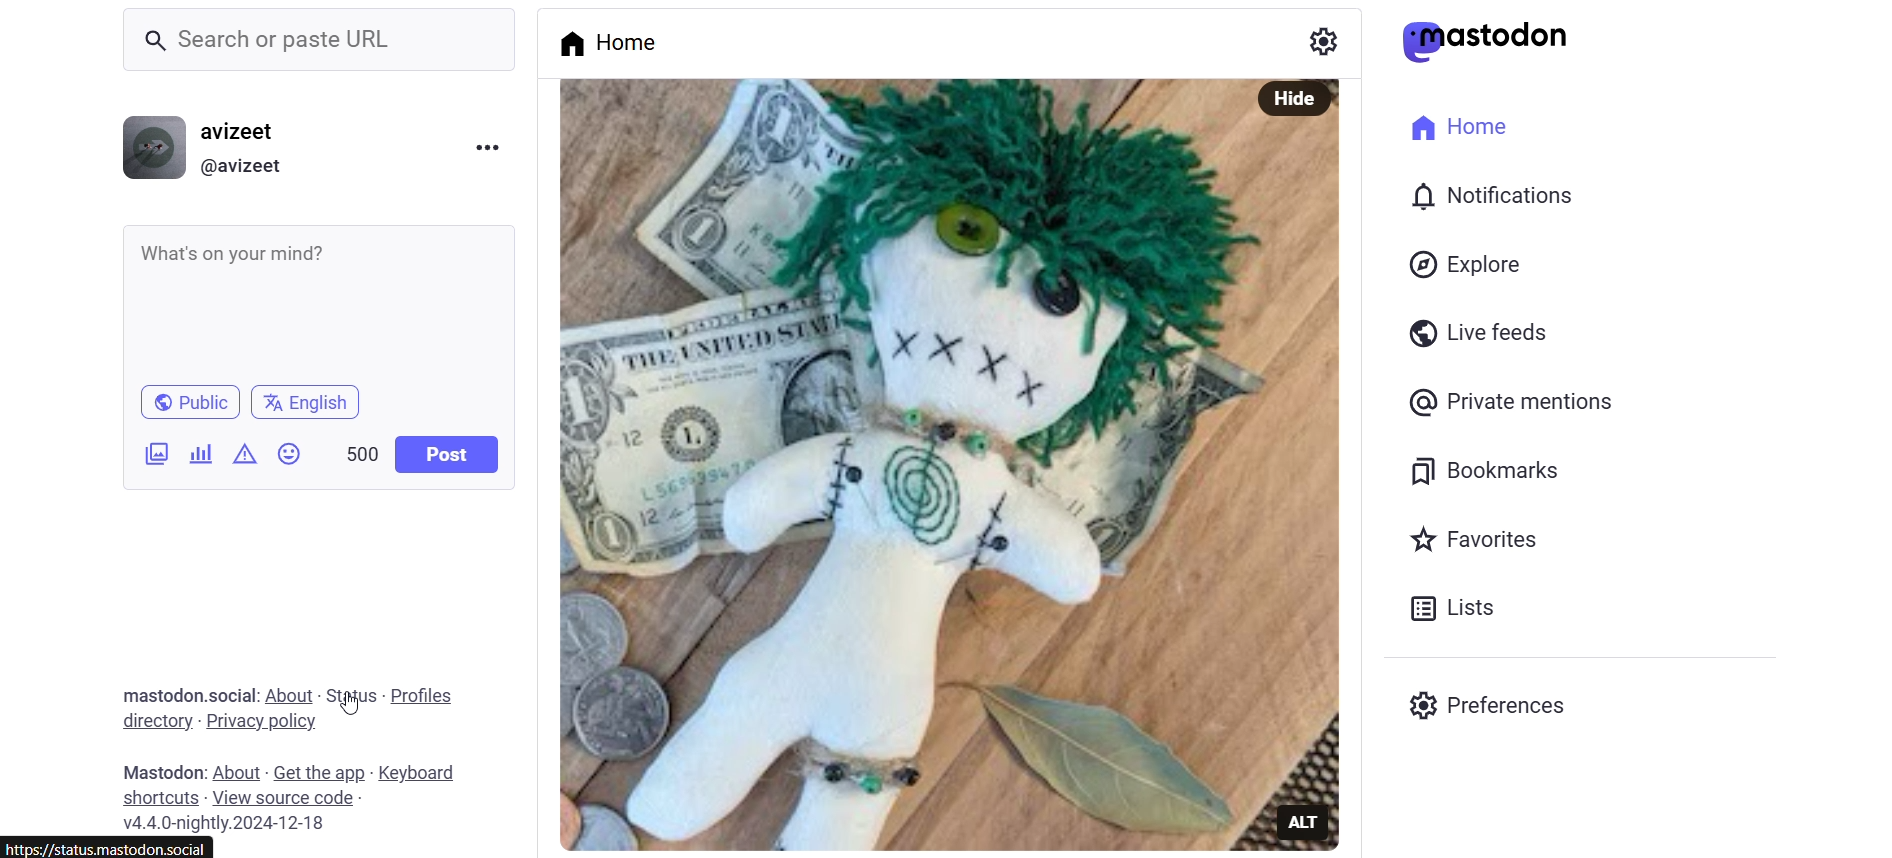  What do you see at coordinates (1473, 539) in the screenshot?
I see `favorites` at bounding box center [1473, 539].